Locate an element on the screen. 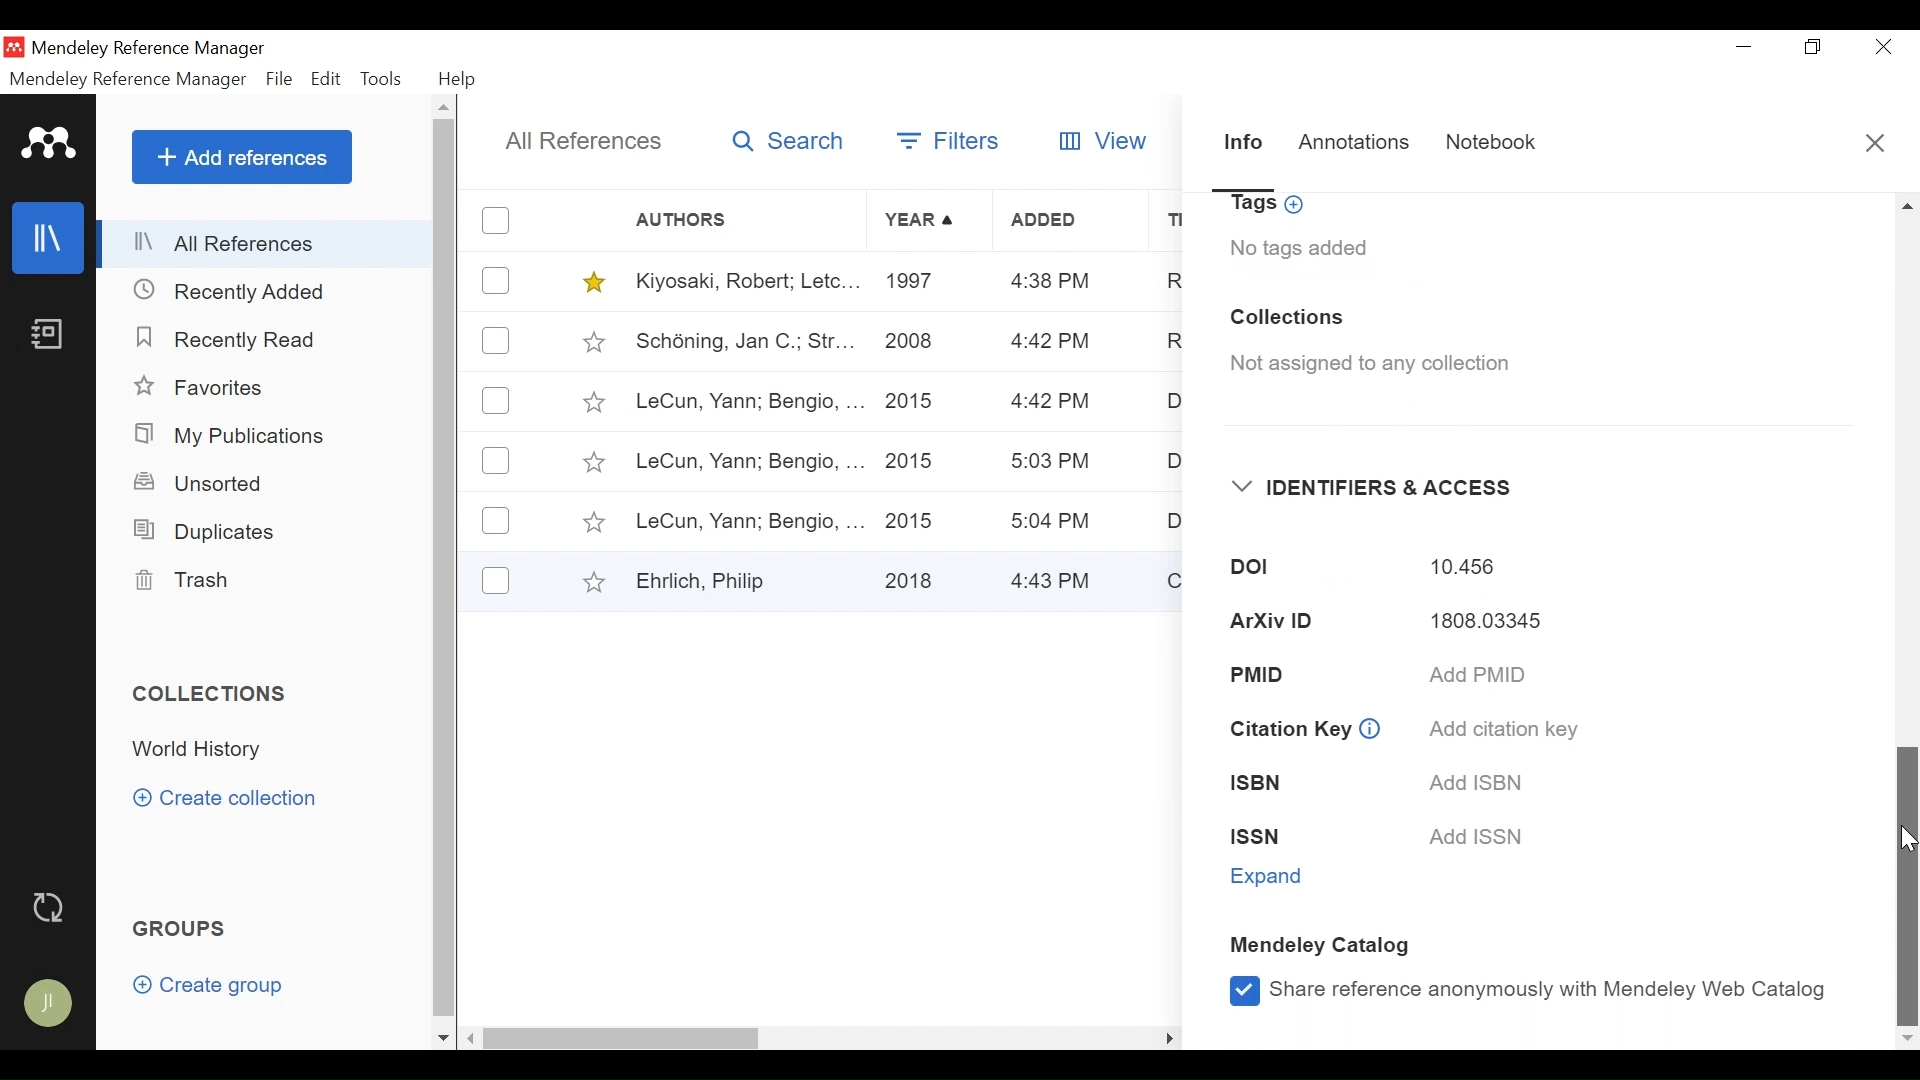 This screenshot has height=1080, width=1920. Select Share reference anonymously with Mendeley Web Catalog is located at coordinates (1526, 989).